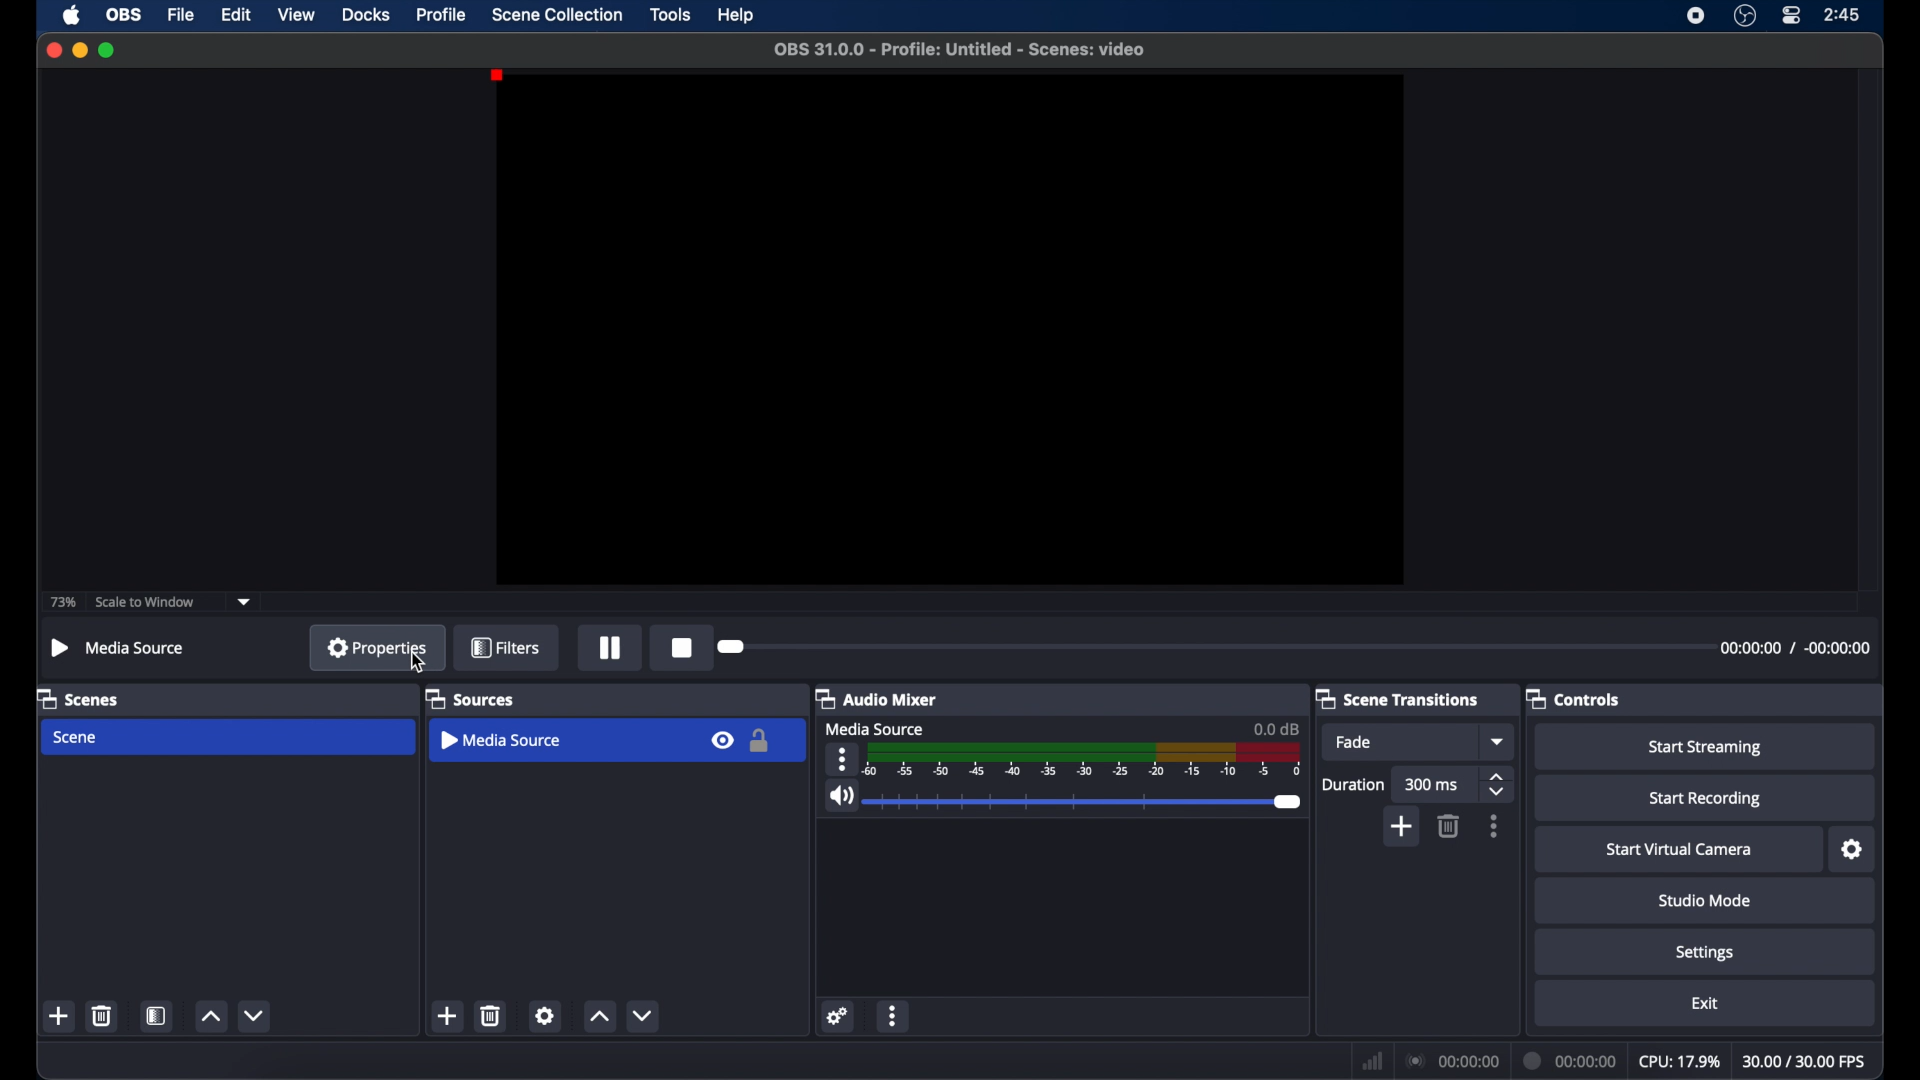 Image resolution: width=1920 pixels, height=1080 pixels. I want to click on 300 ms, so click(1432, 784).